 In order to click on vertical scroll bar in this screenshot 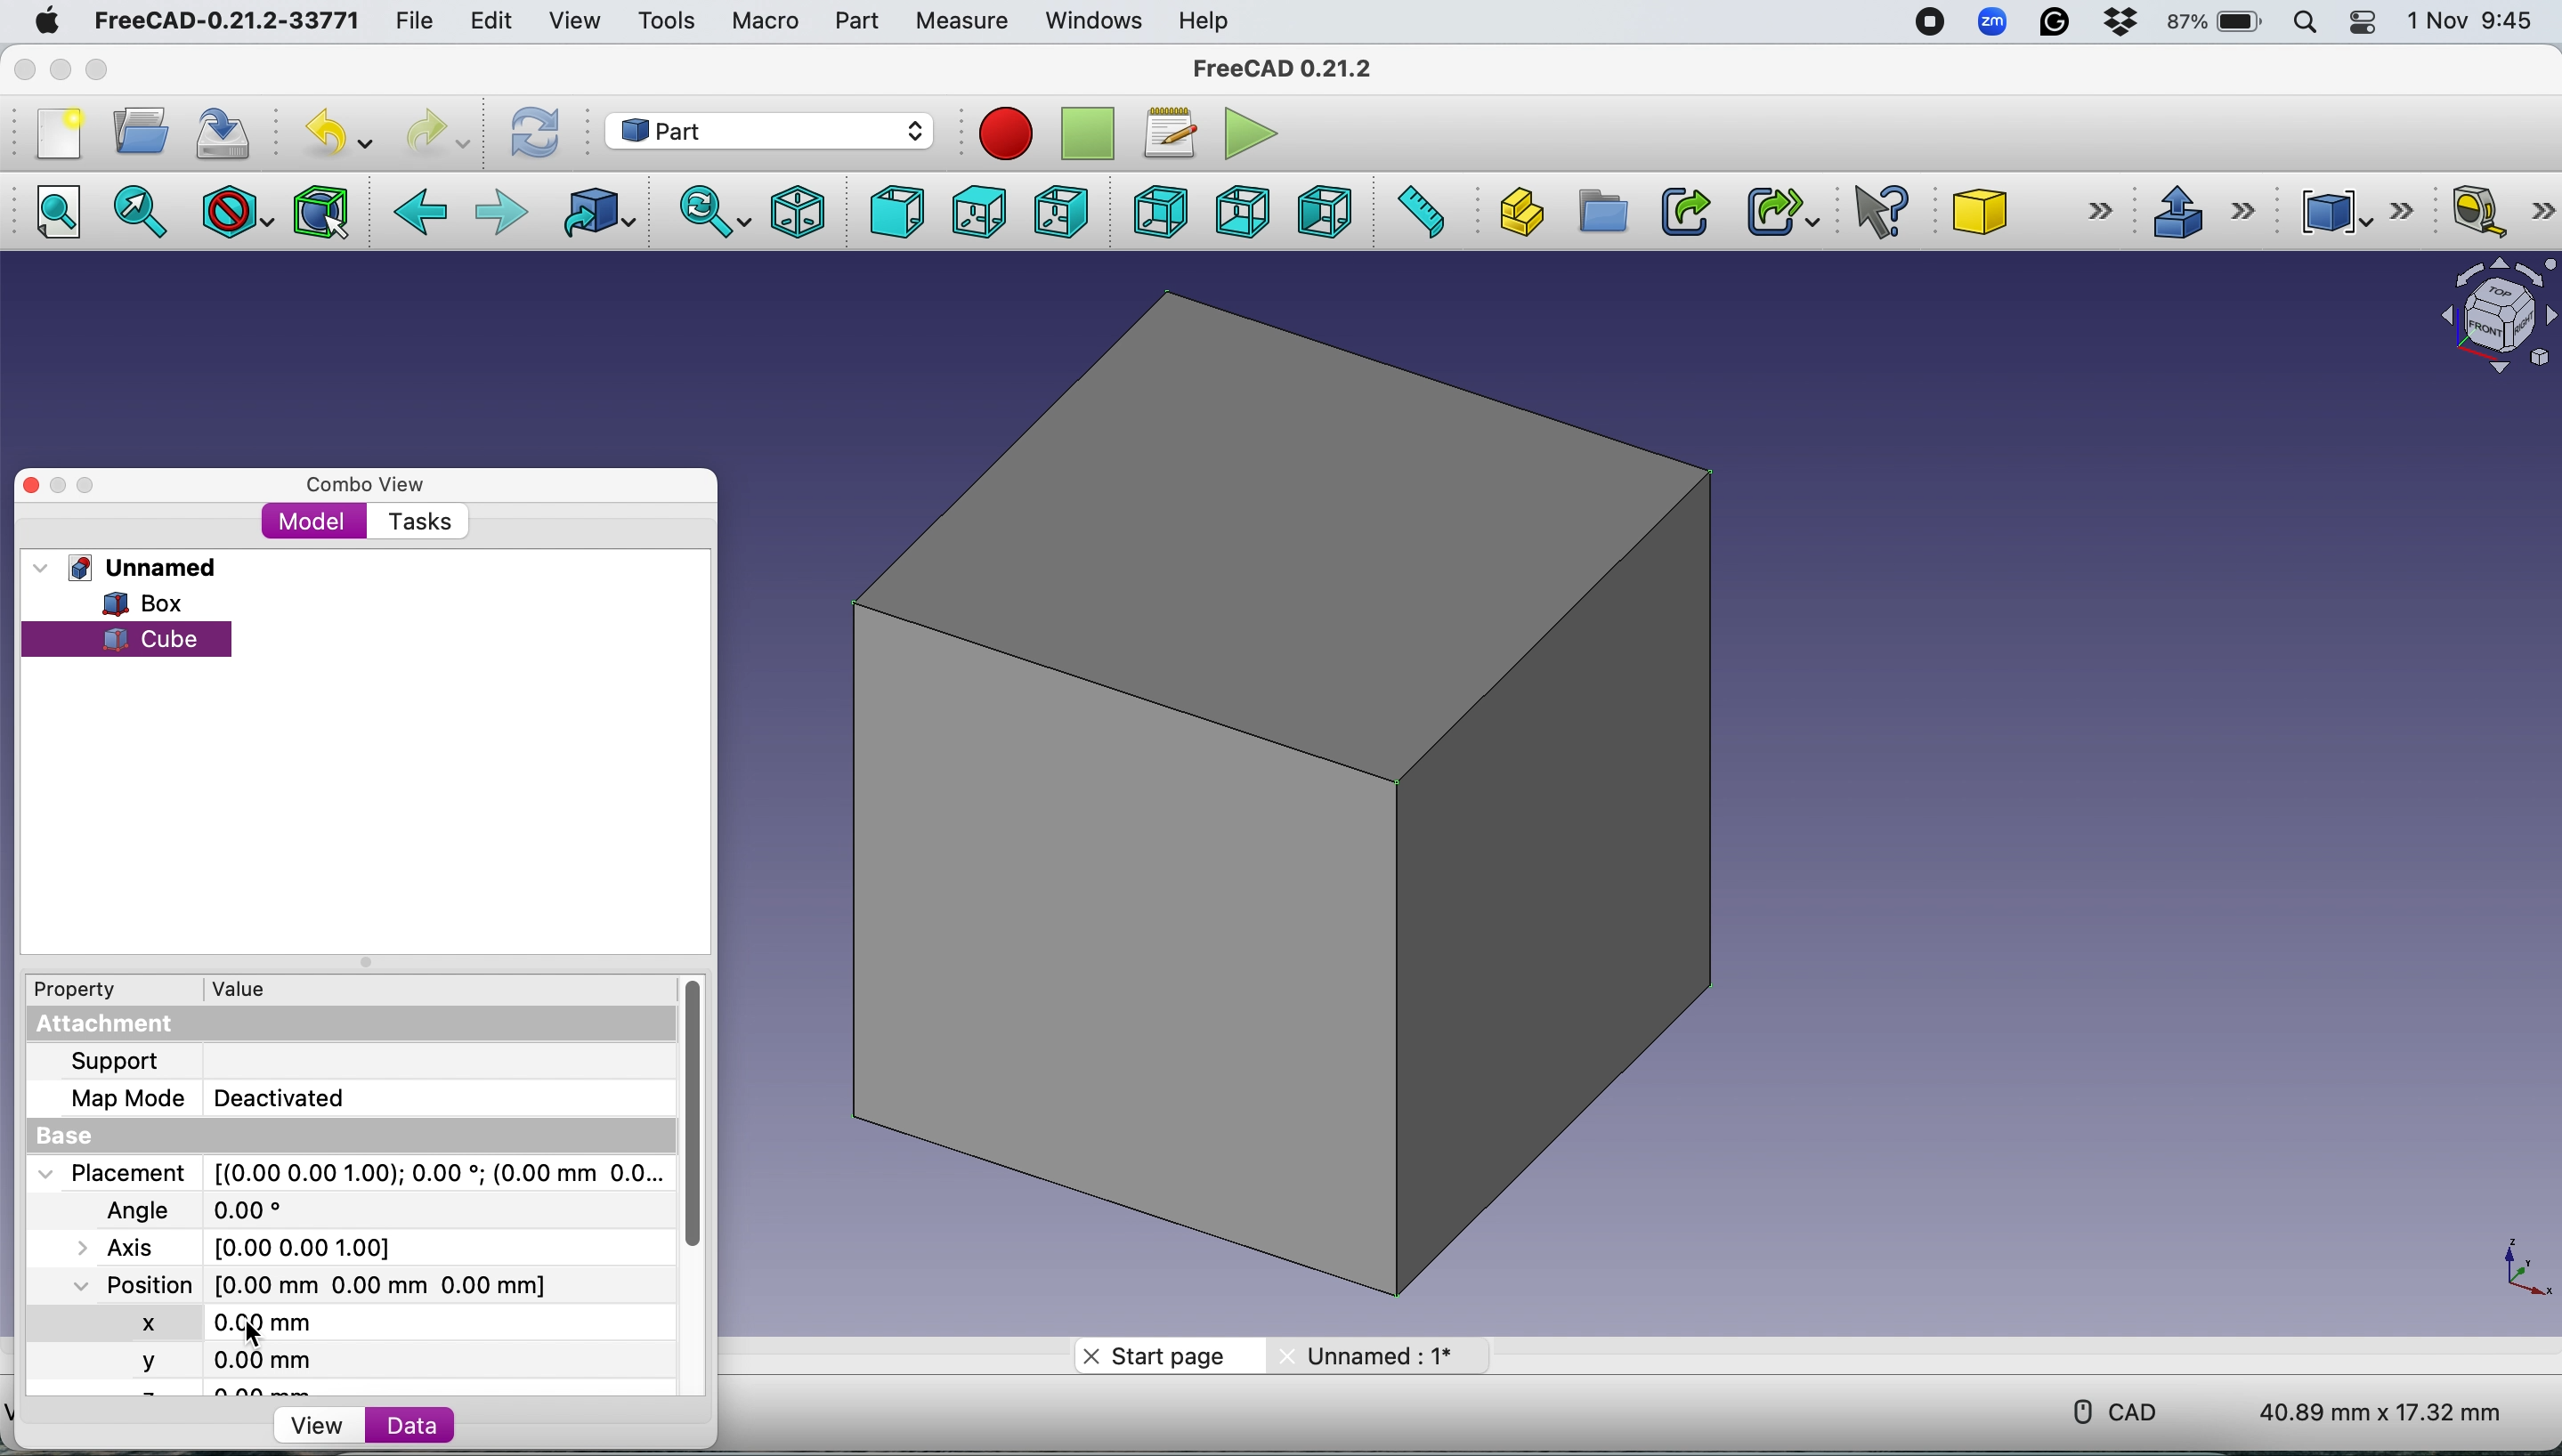, I will do `click(705, 1113)`.